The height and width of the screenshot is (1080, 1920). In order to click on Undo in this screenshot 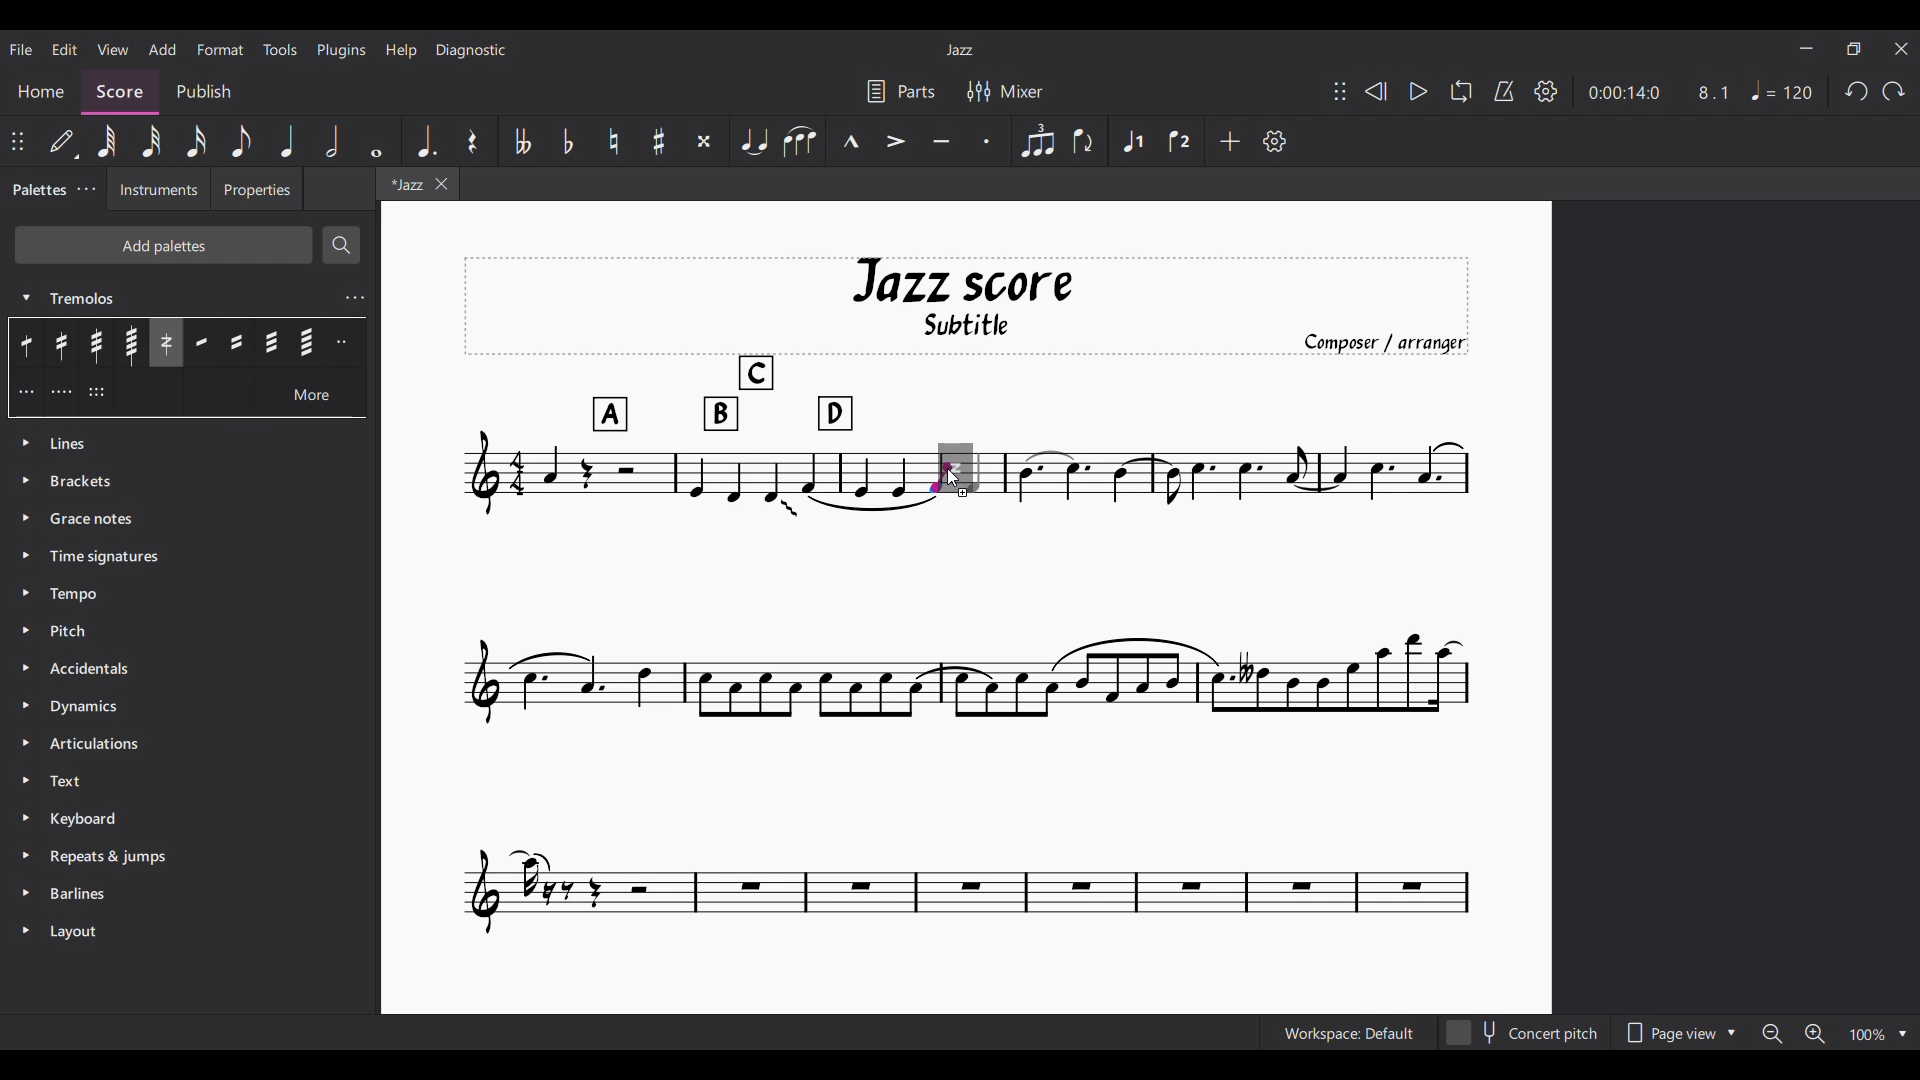, I will do `click(1857, 91)`.